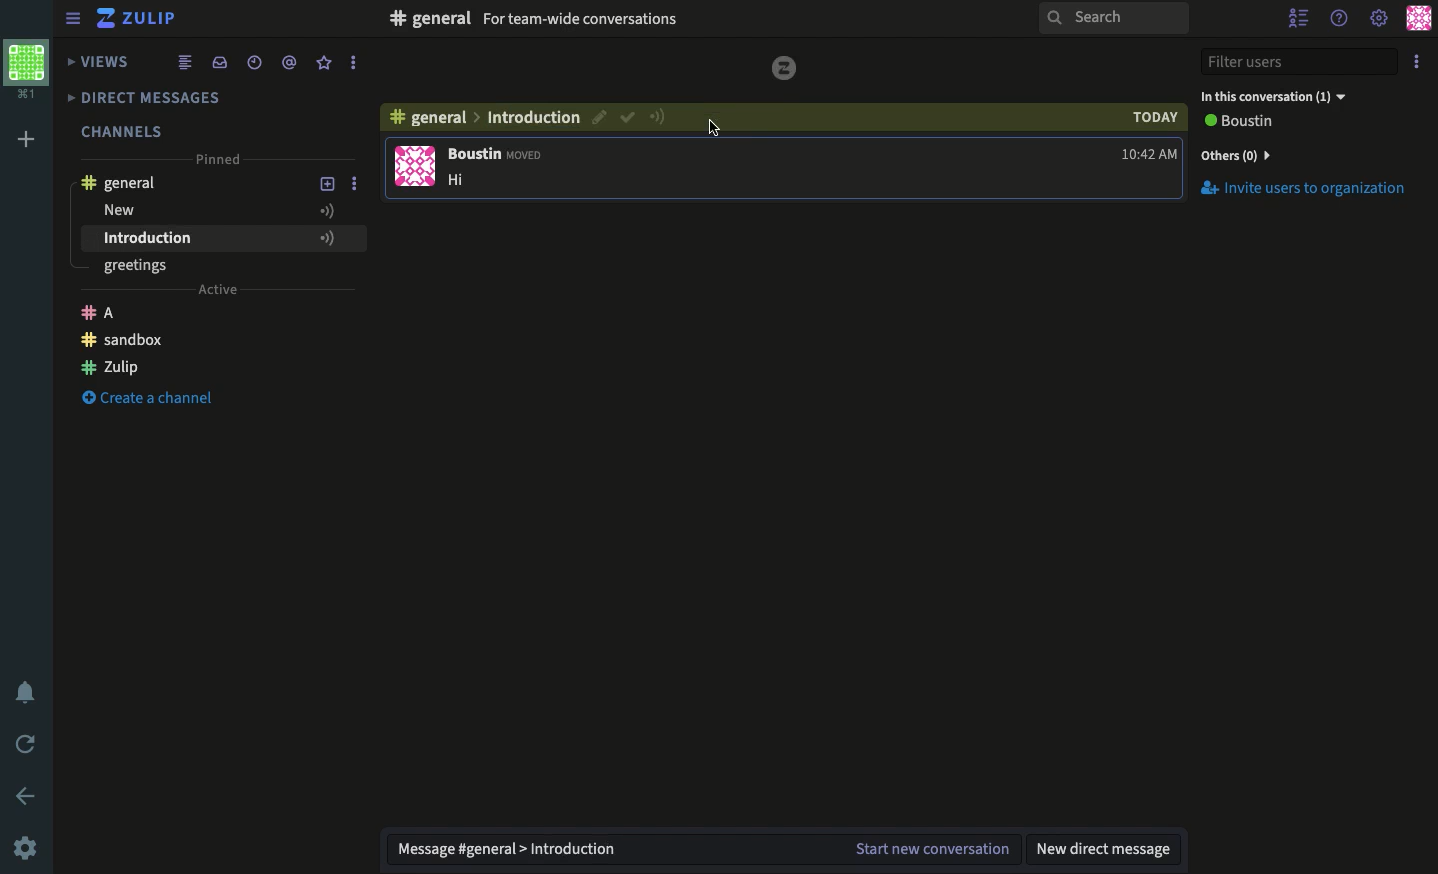  Describe the element at coordinates (357, 65) in the screenshot. I see `More Options` at that location.